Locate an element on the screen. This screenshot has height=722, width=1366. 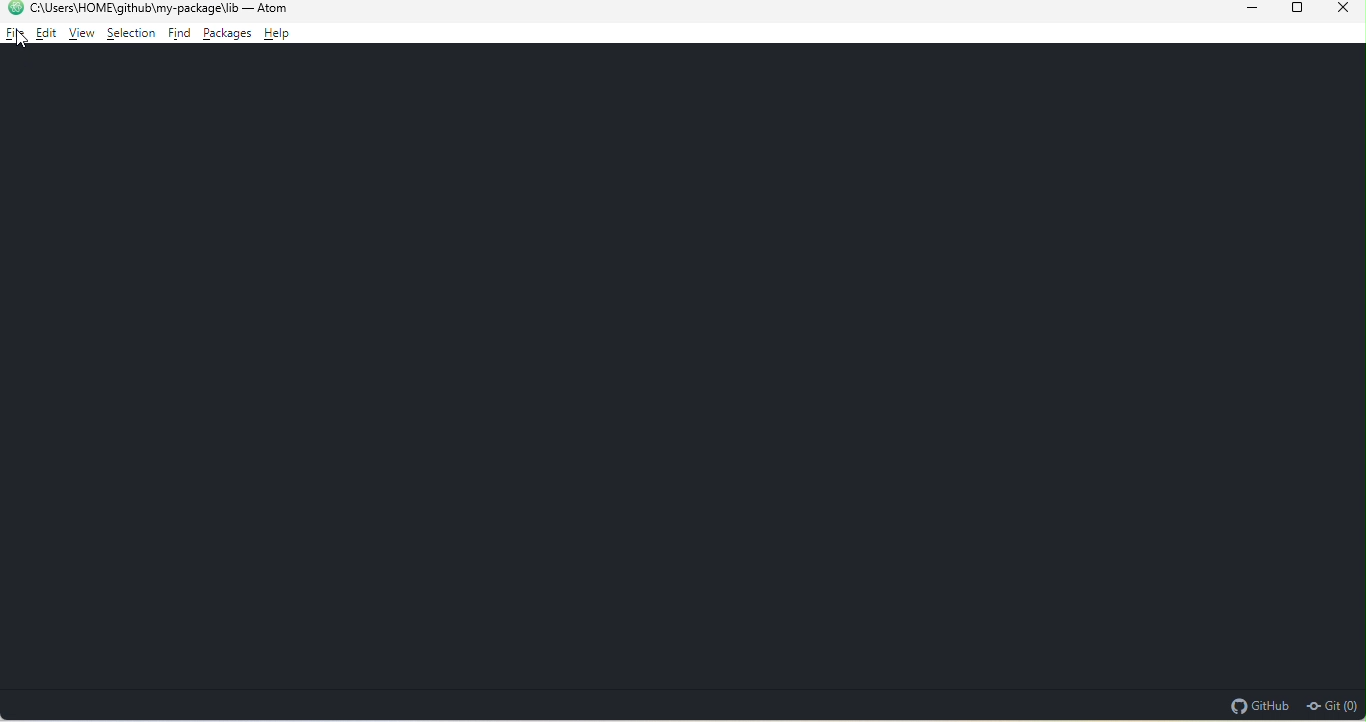
cursor is located at coordinates (23, 40).